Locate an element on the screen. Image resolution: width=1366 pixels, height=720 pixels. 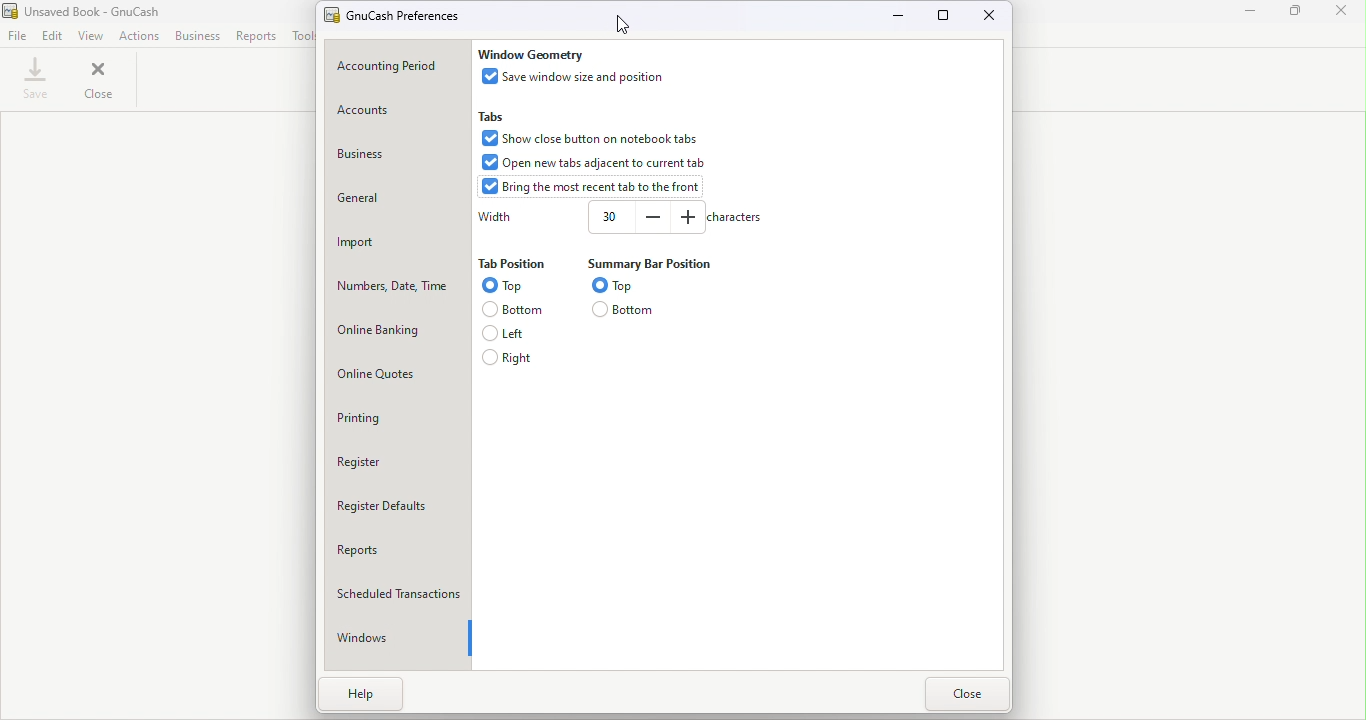
Summary bar position is located at coordinates (646, 263).